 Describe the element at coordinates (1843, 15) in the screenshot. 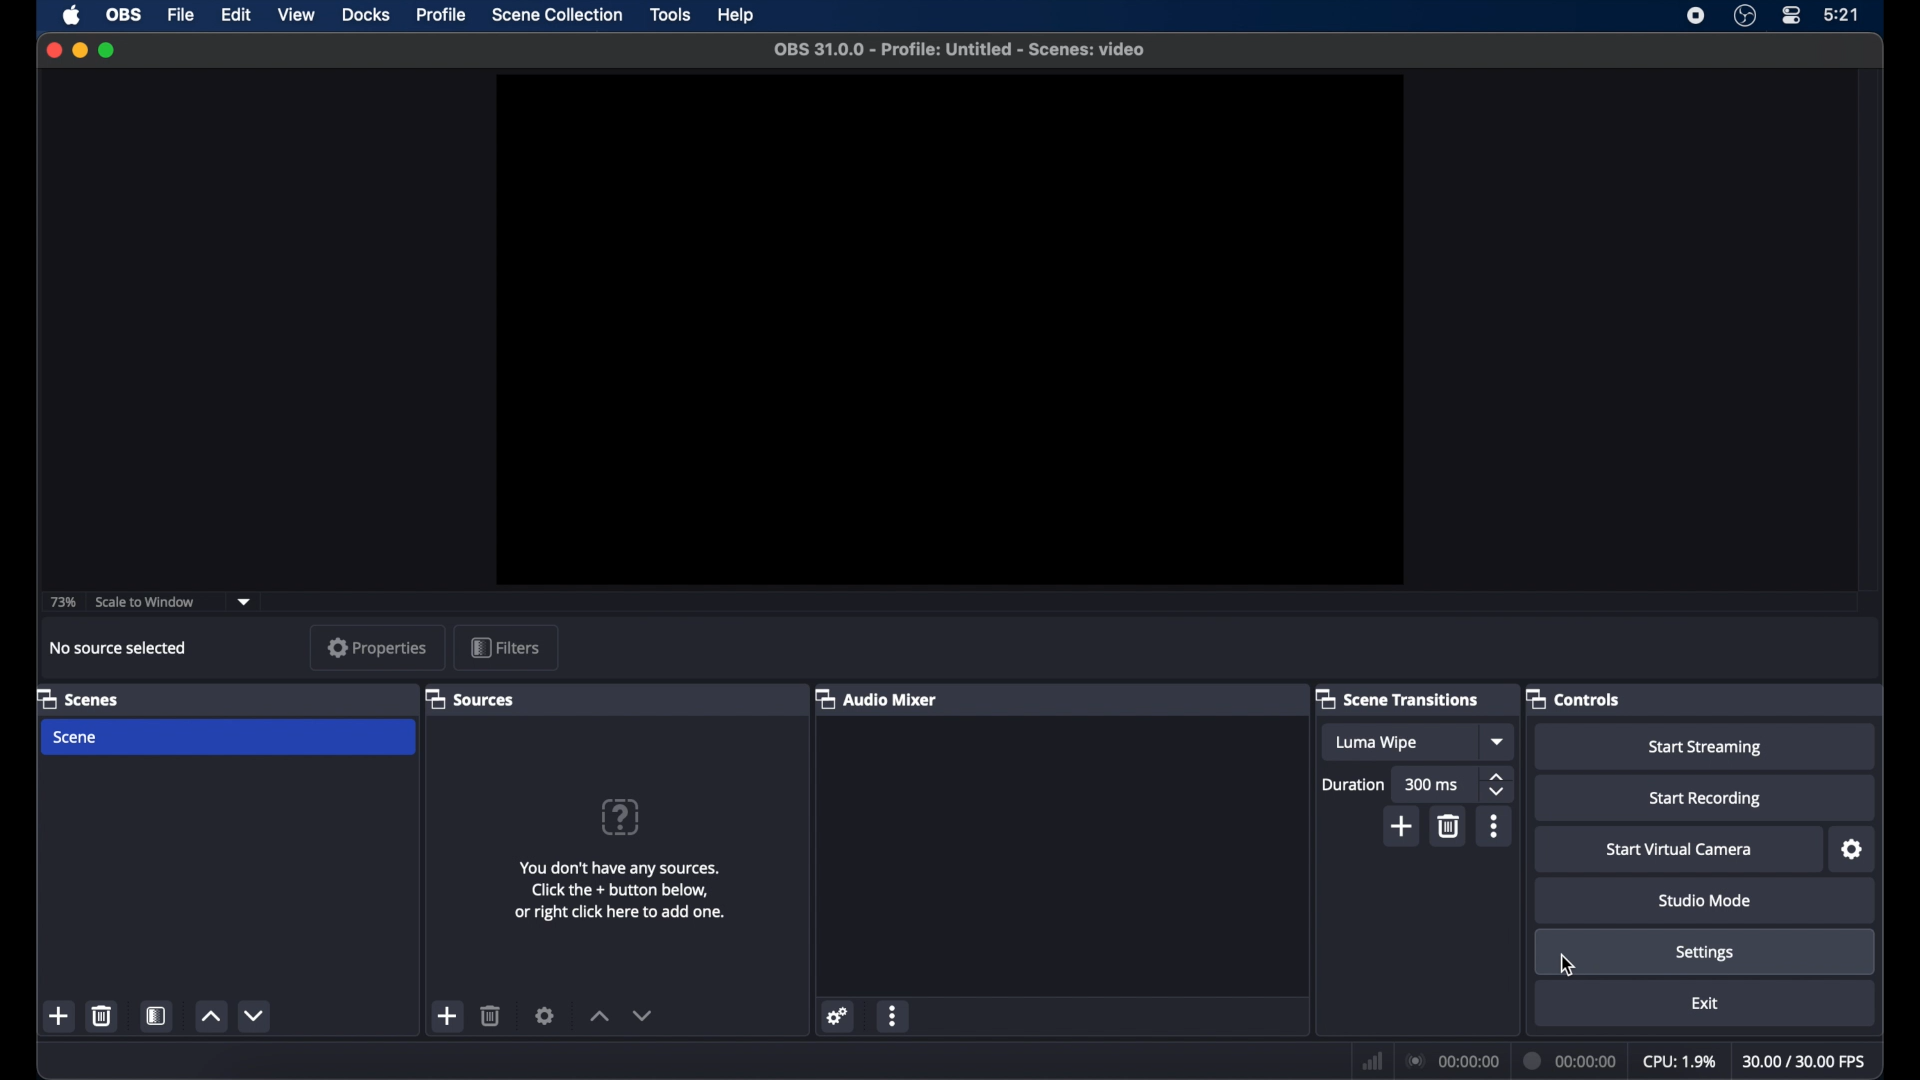

I see `time` at that location.